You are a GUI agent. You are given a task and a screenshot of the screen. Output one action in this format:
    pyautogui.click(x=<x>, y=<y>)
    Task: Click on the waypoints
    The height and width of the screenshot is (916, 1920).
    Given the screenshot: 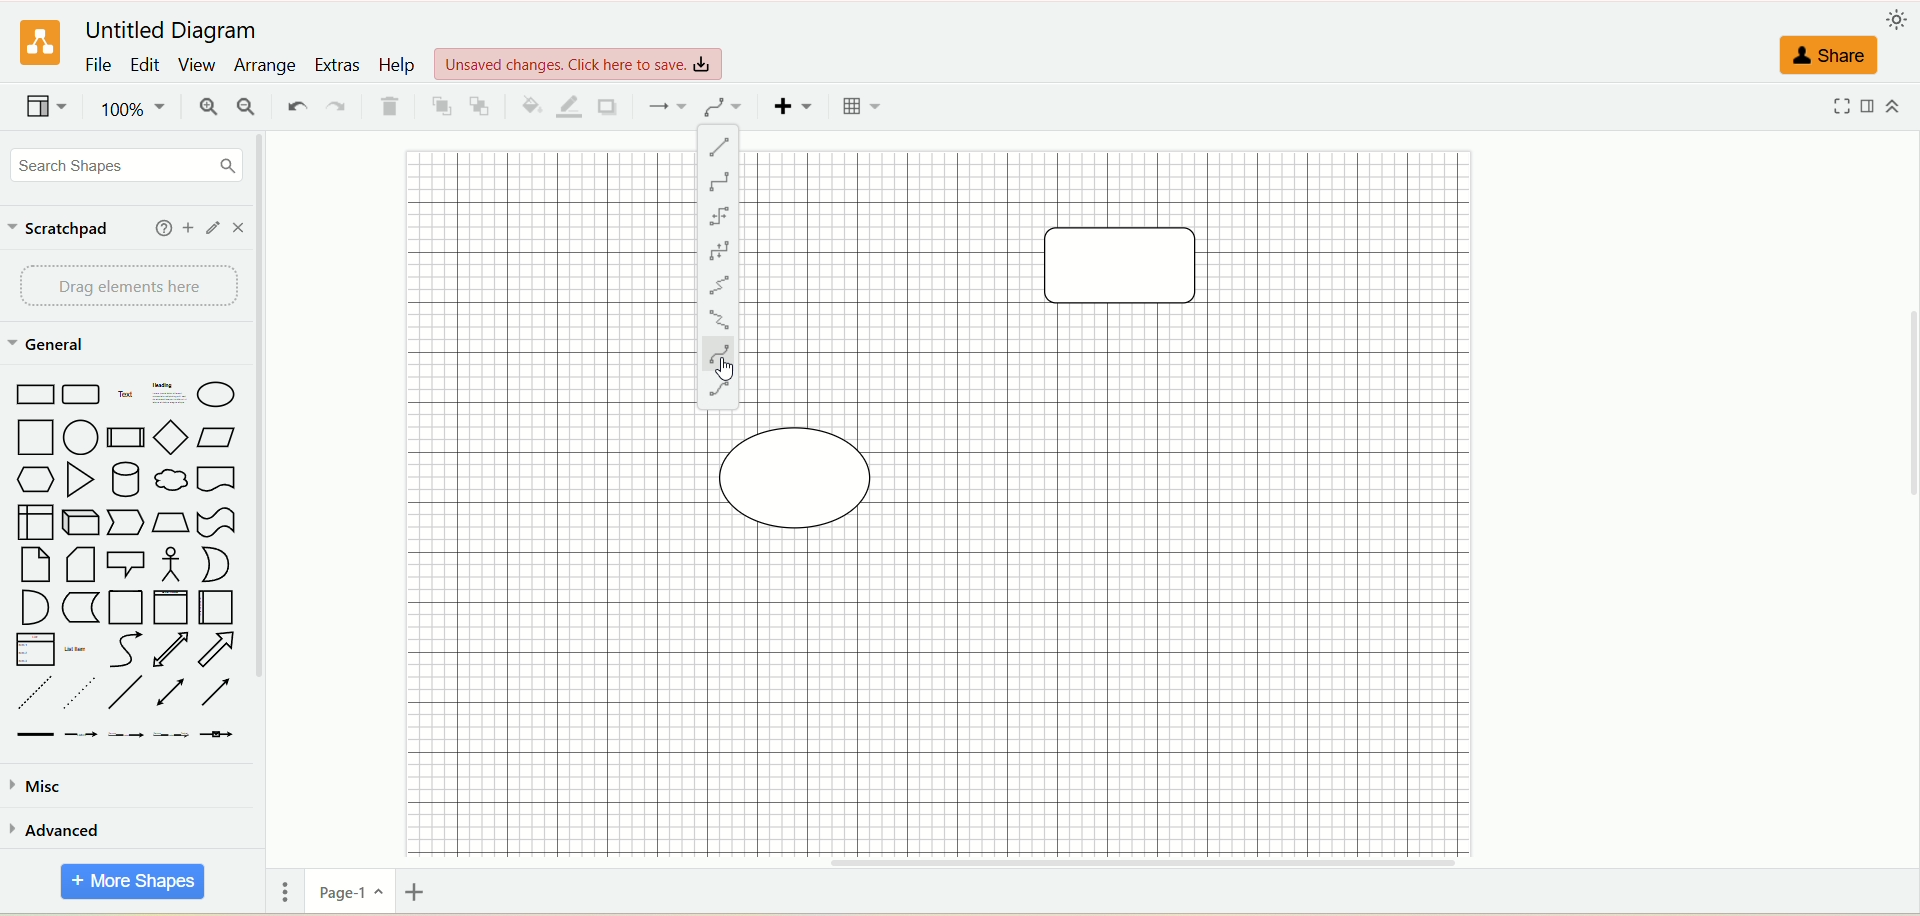 What is the action you would take?
    pyautogui.click(x=723, y=107)
    